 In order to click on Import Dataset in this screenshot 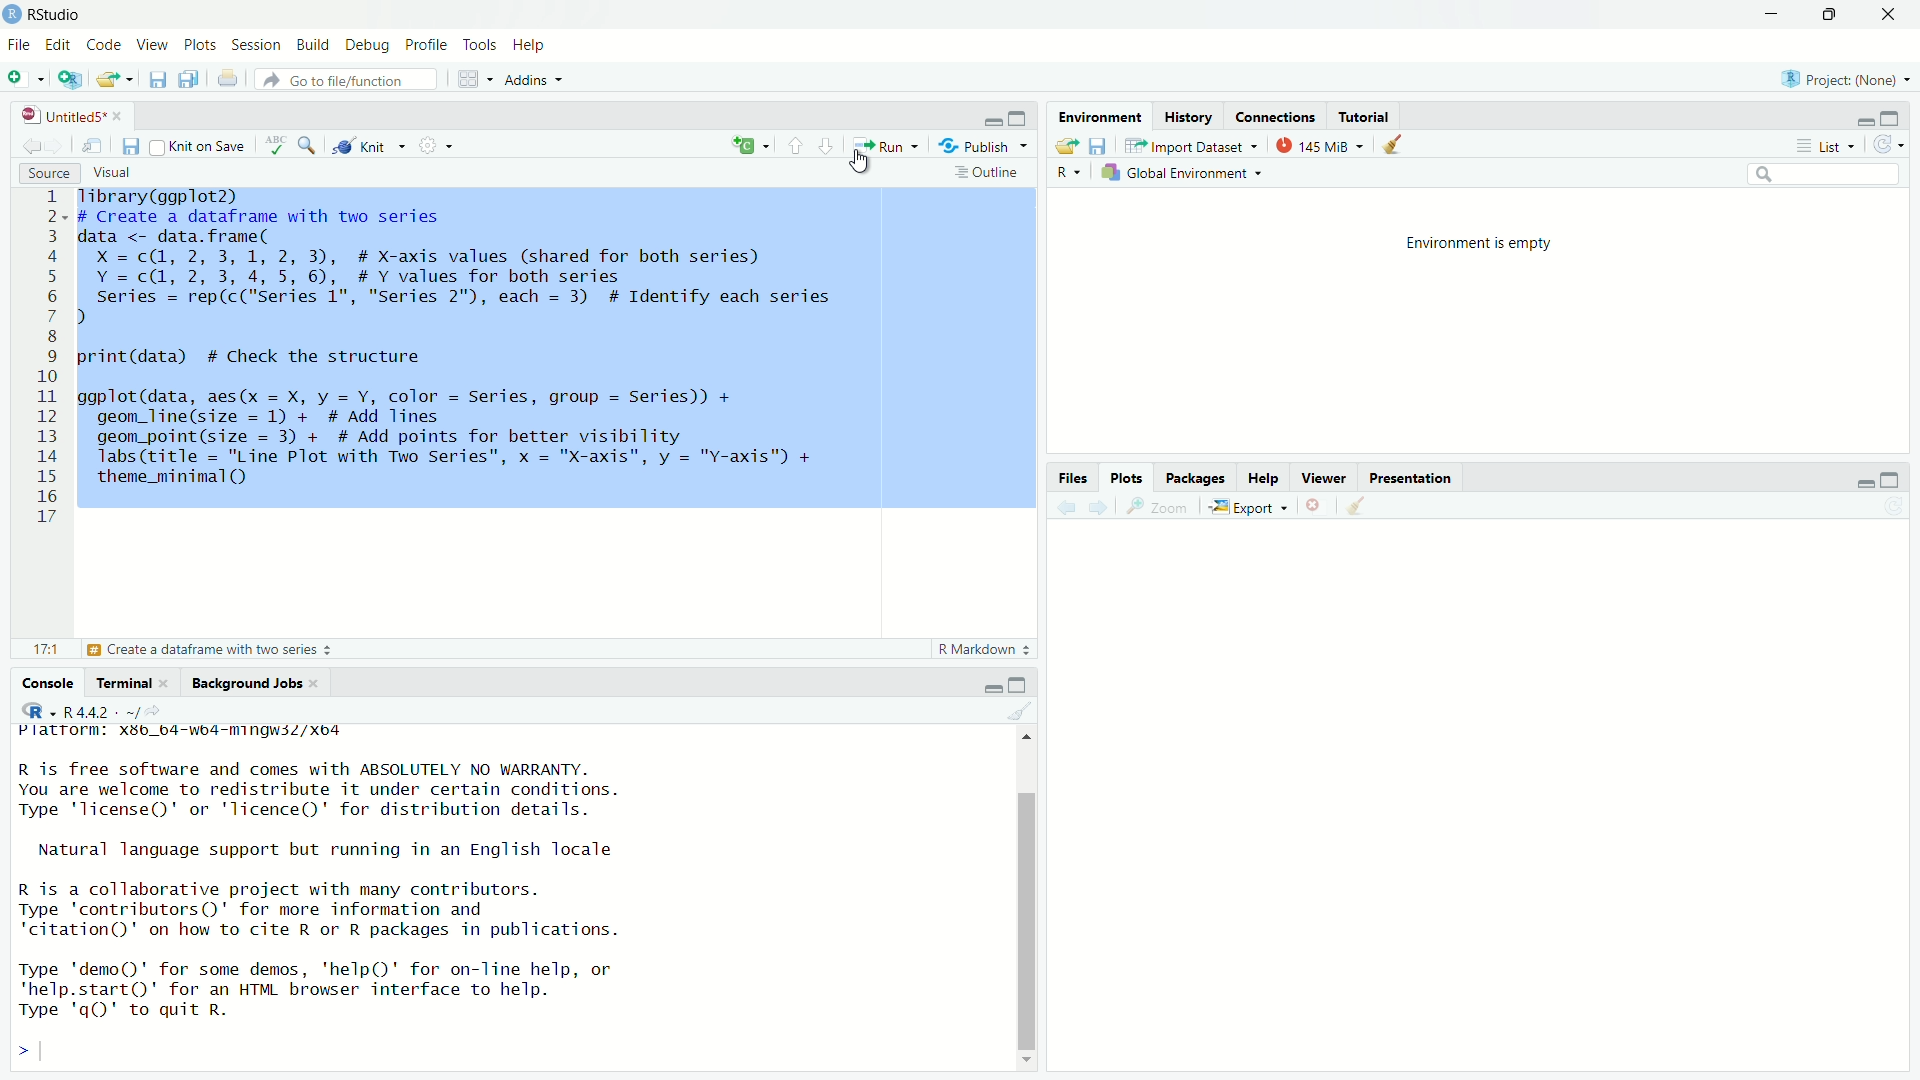, I will do `click(1194, 147)`.